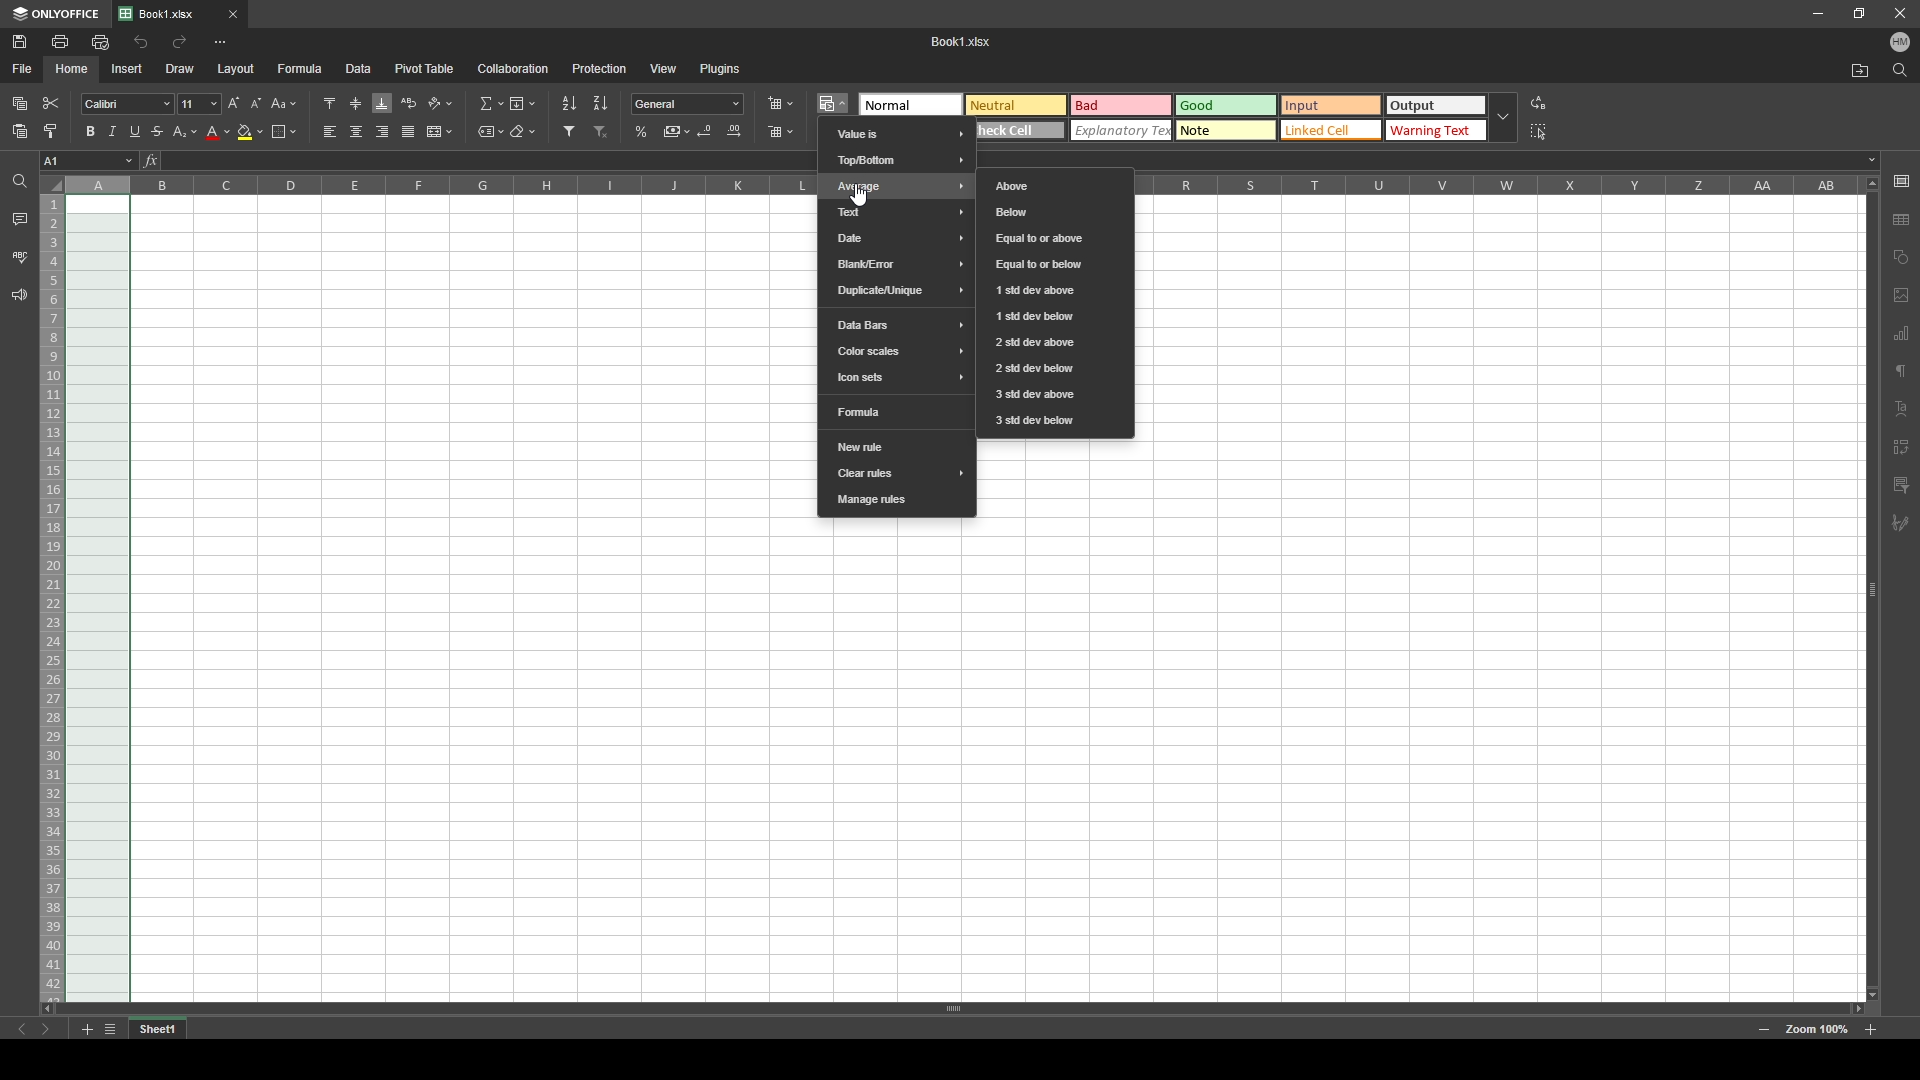 This screenshot has width=1920, height=1080. What do you see at coordinates (1053, 368) in the screenshot?
I see `2 std dev below` at bounding box center [1053, 368].